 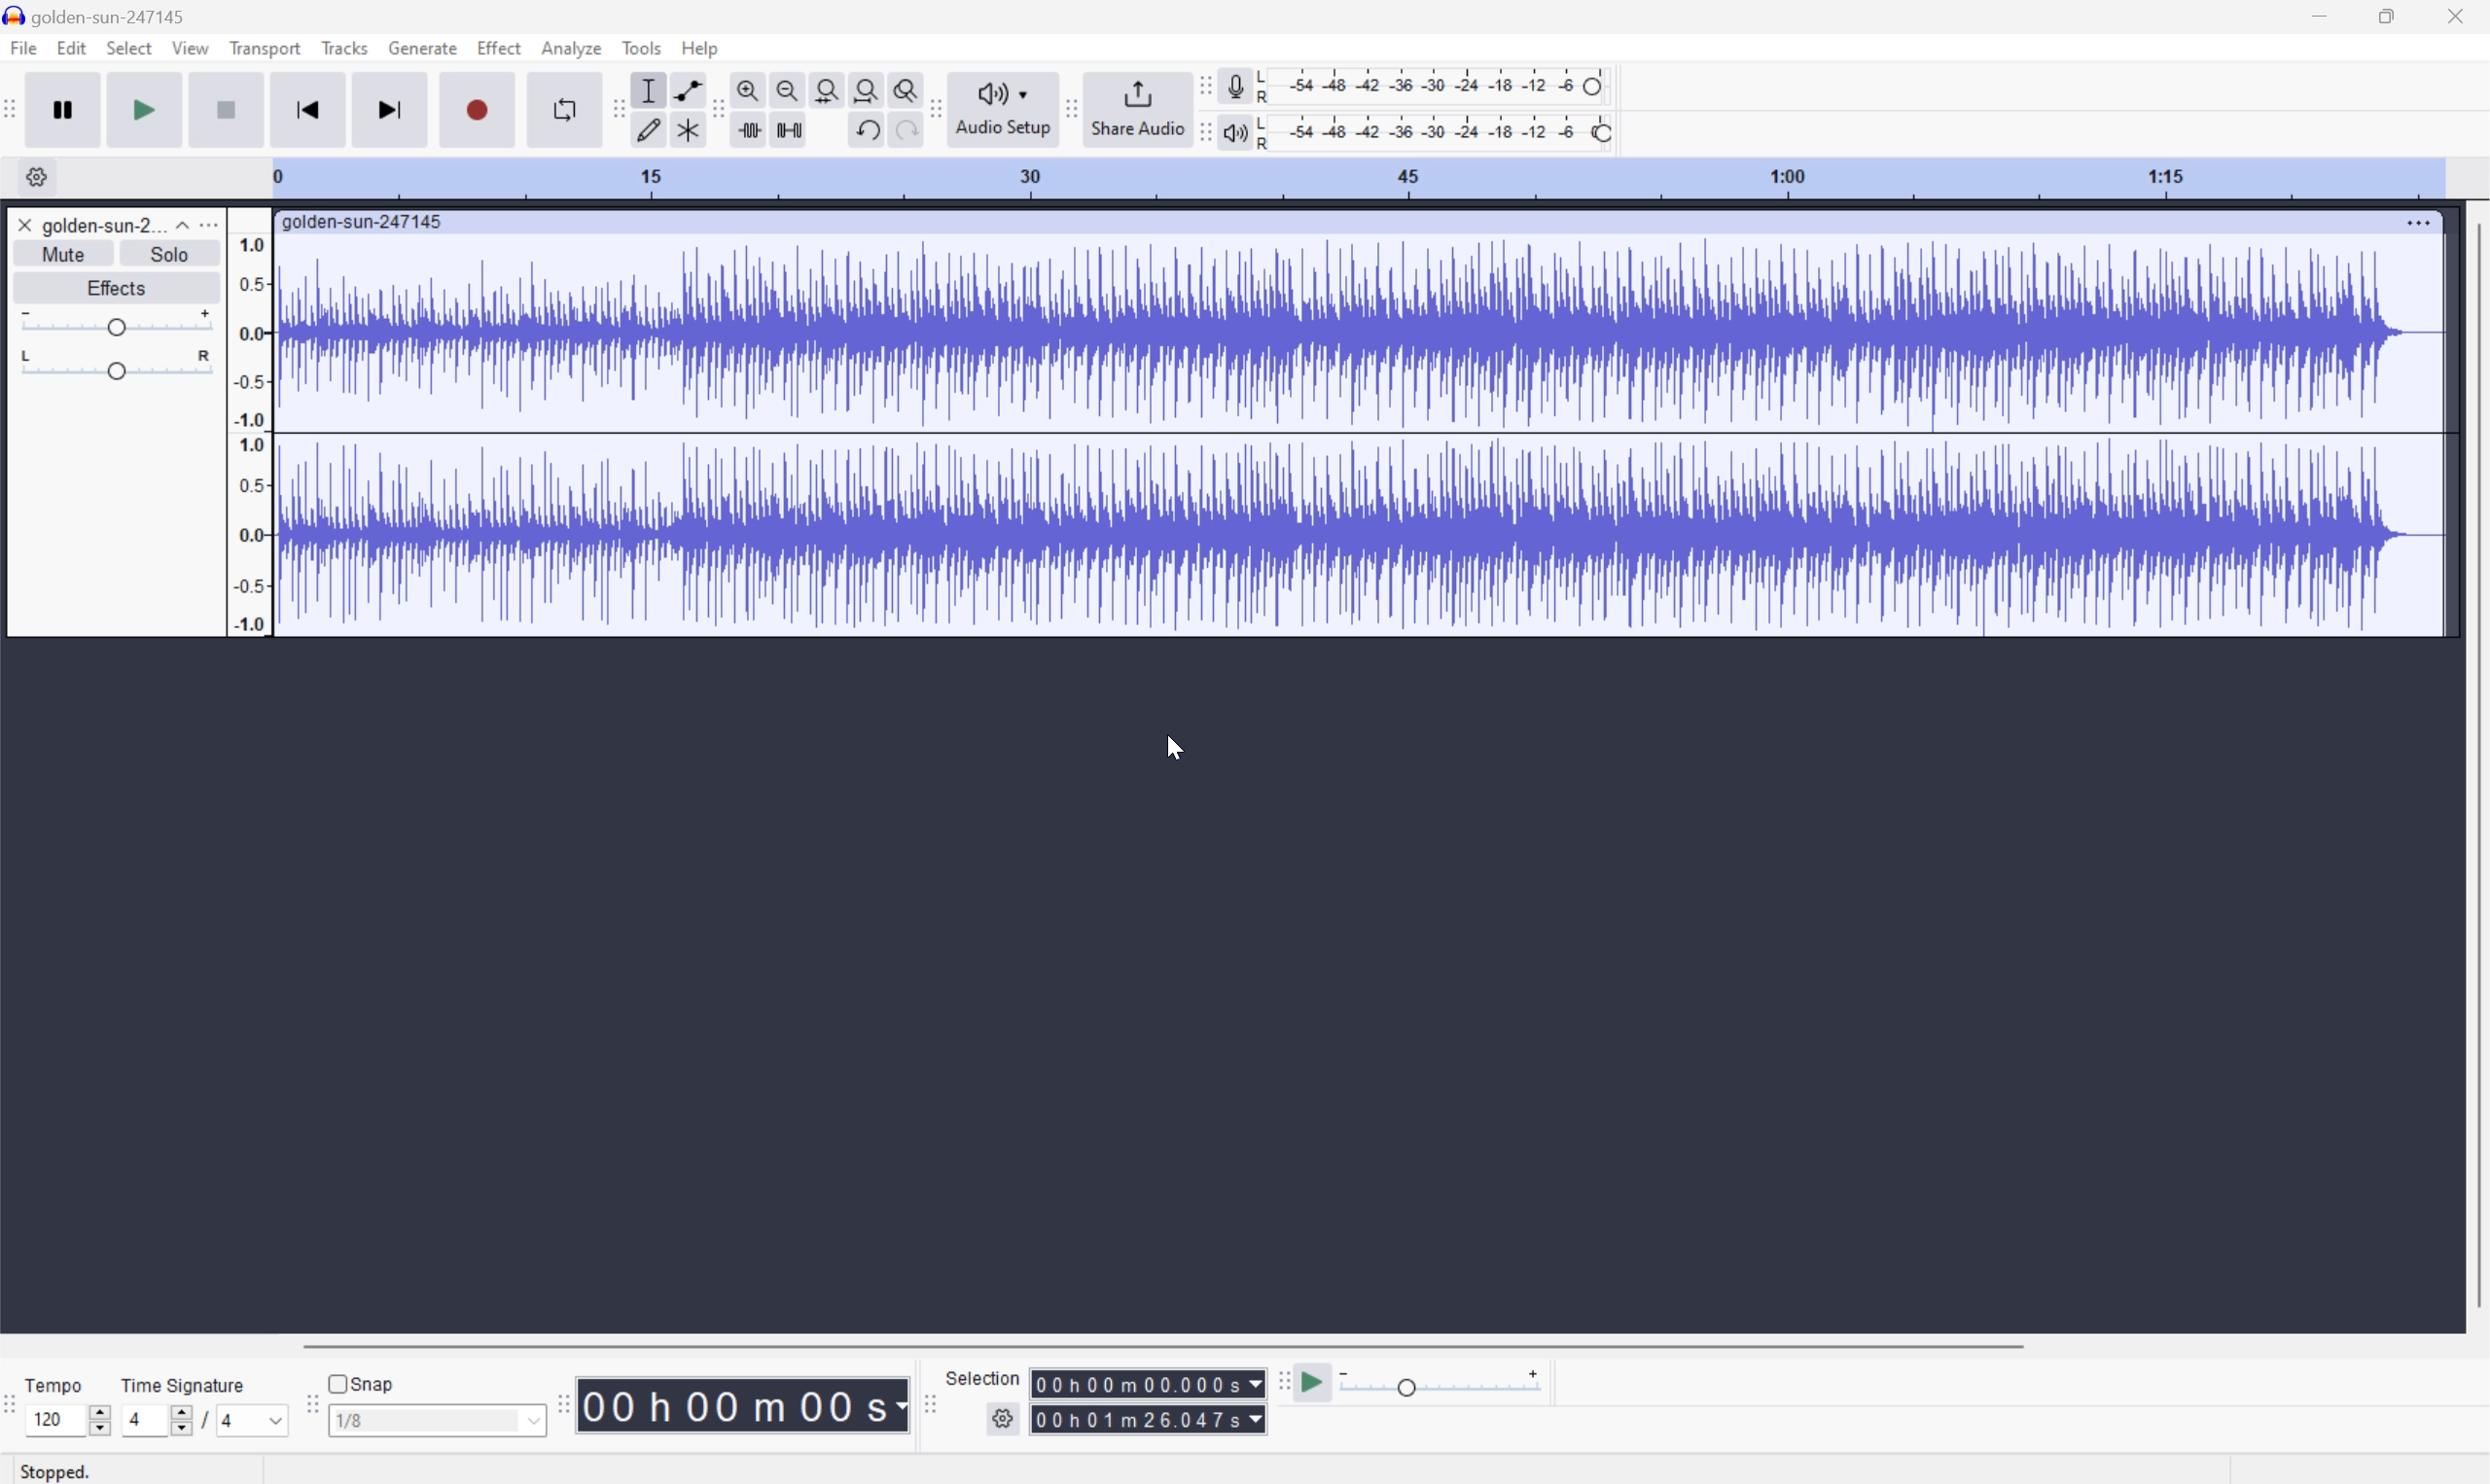 What do you see at coordinates (2474, 763) in the screenshot?
I see `Scroll Bar` at bounding box center [2474, 763].